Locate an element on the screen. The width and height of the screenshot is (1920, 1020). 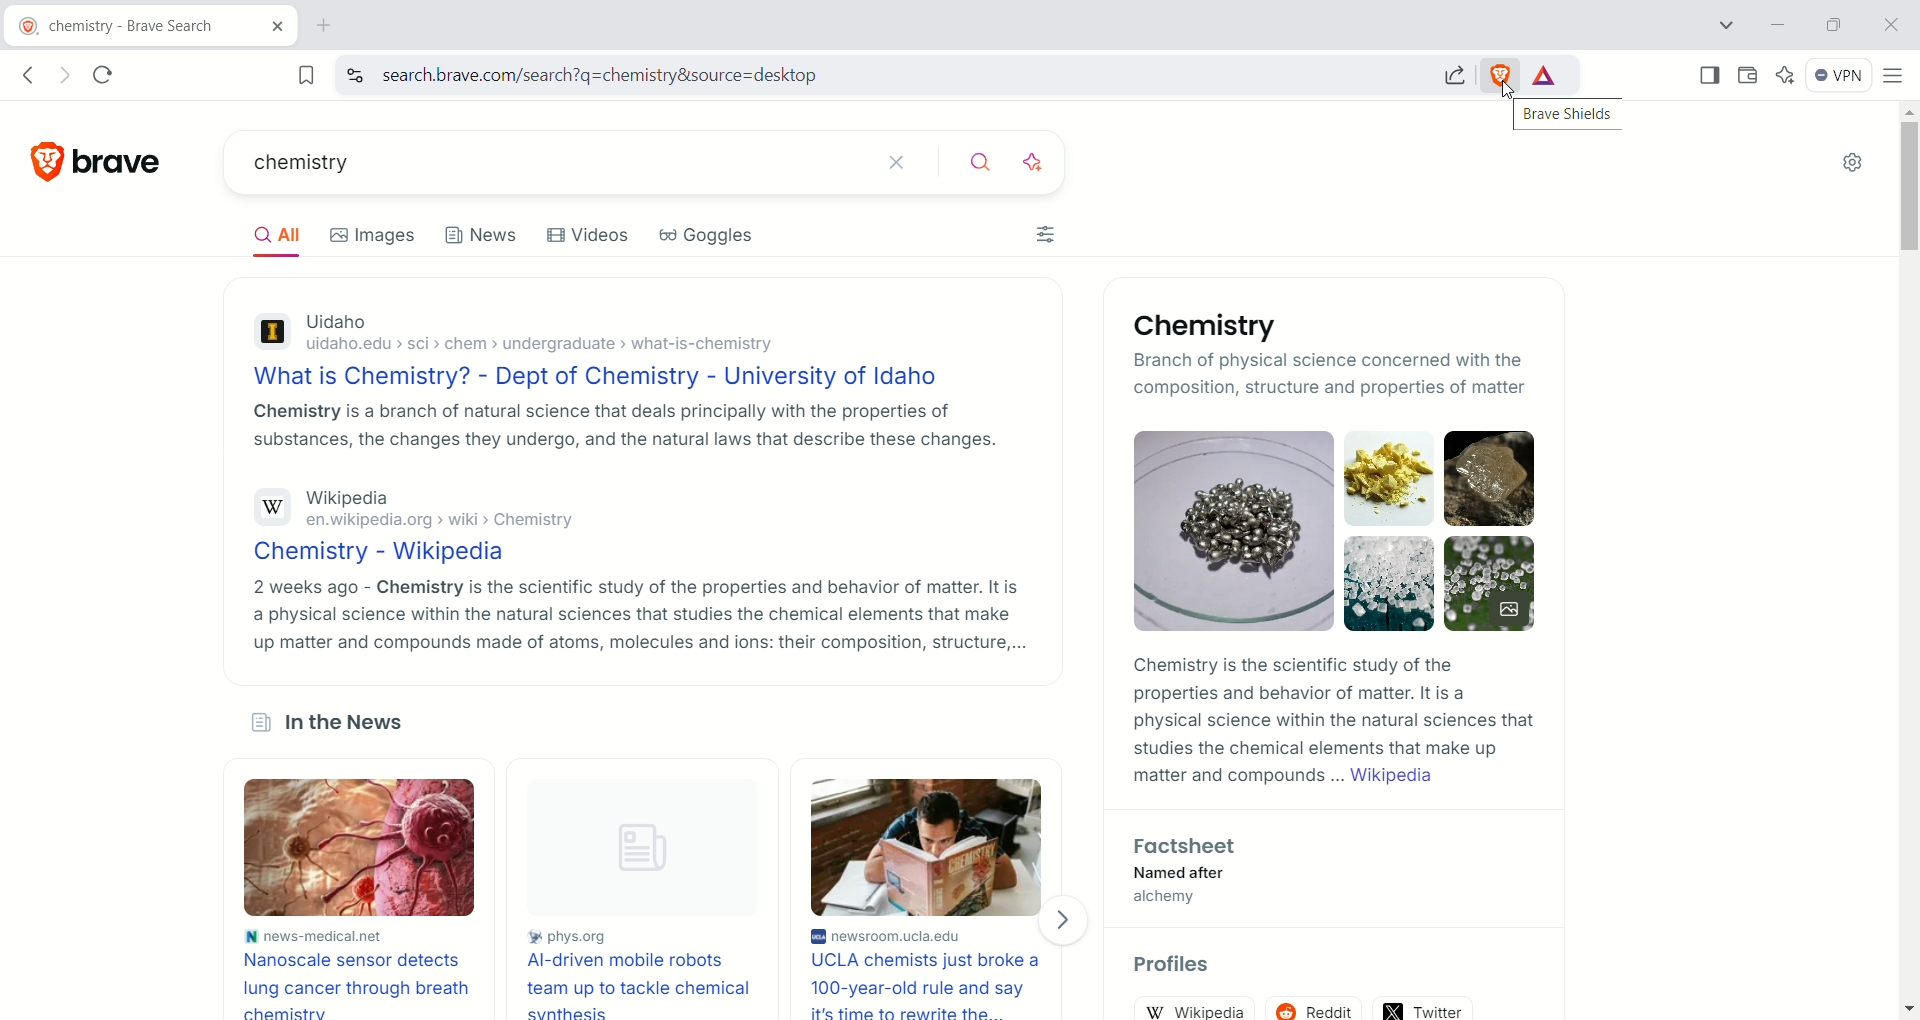
image of a person reading a book is located at coordinates (929, 845).